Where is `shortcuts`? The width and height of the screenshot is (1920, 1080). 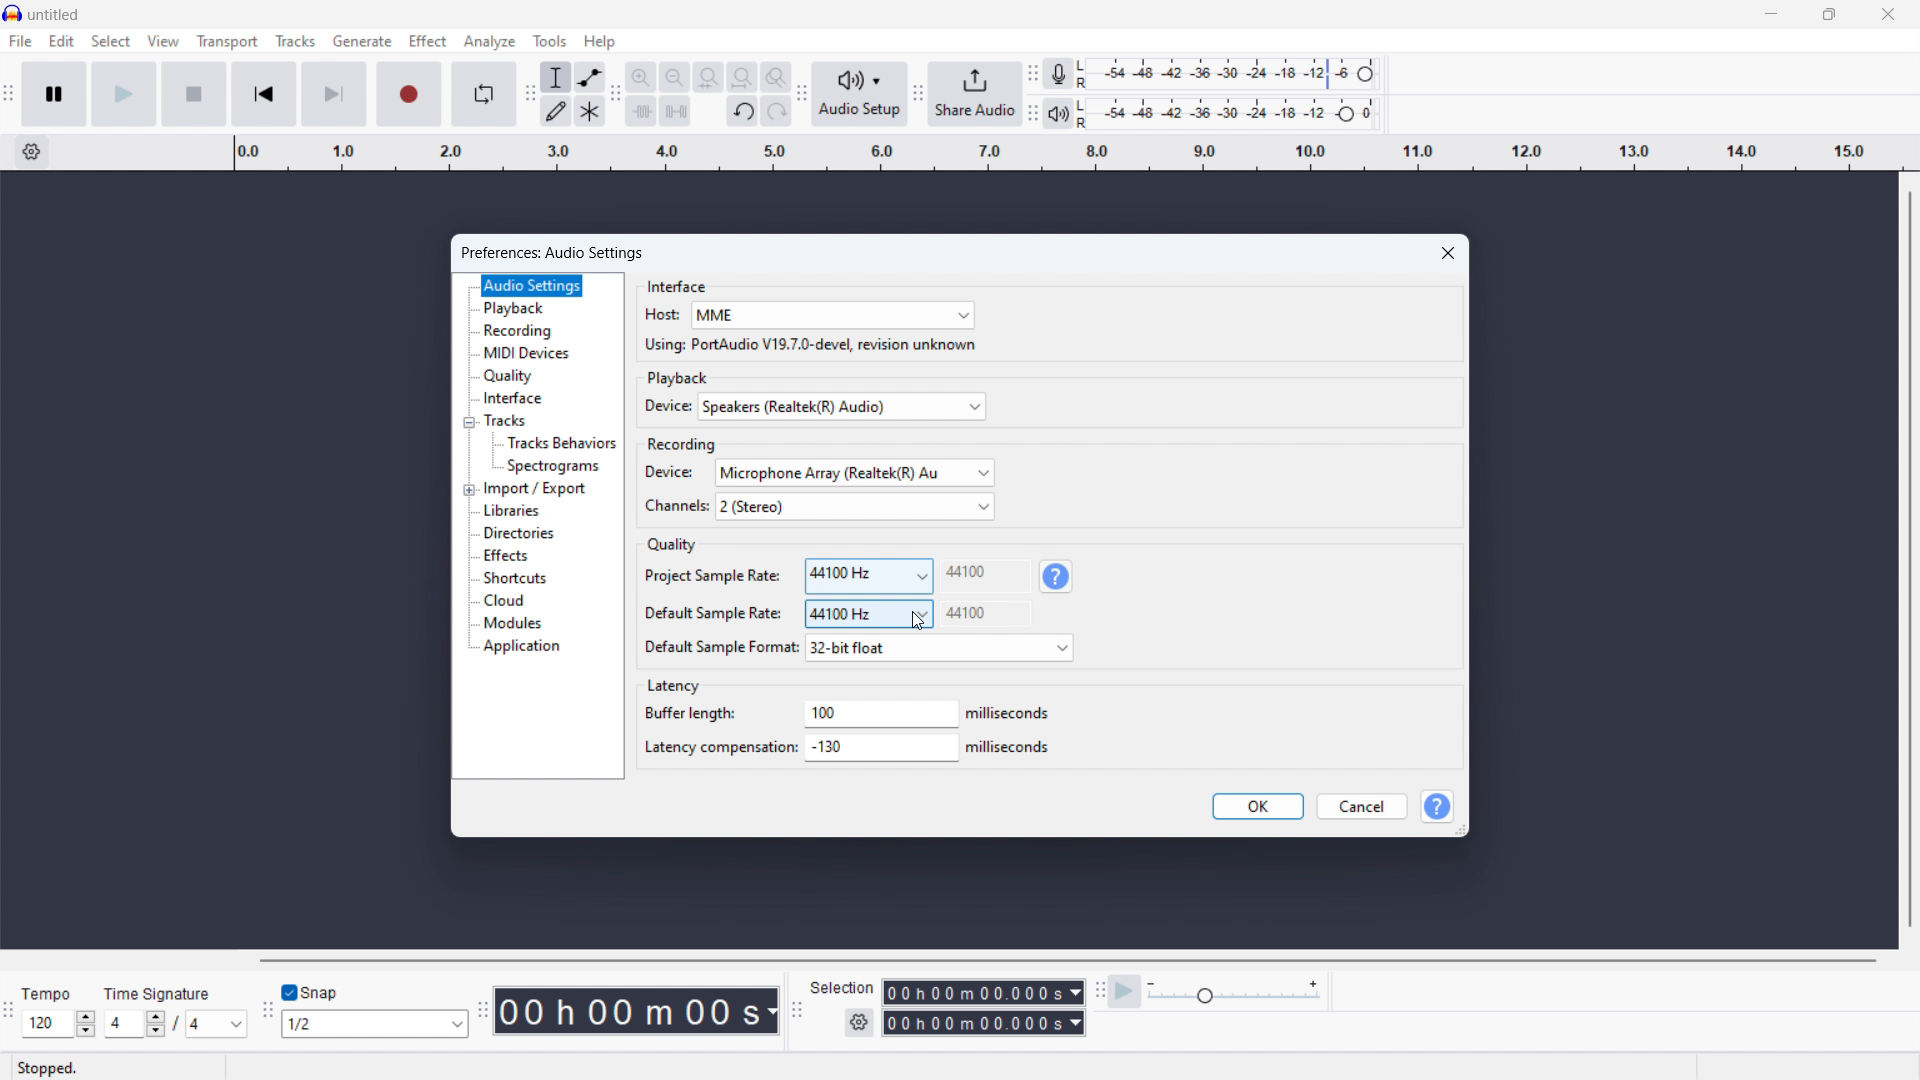 shortcuts is located at coordinates (514, 578).